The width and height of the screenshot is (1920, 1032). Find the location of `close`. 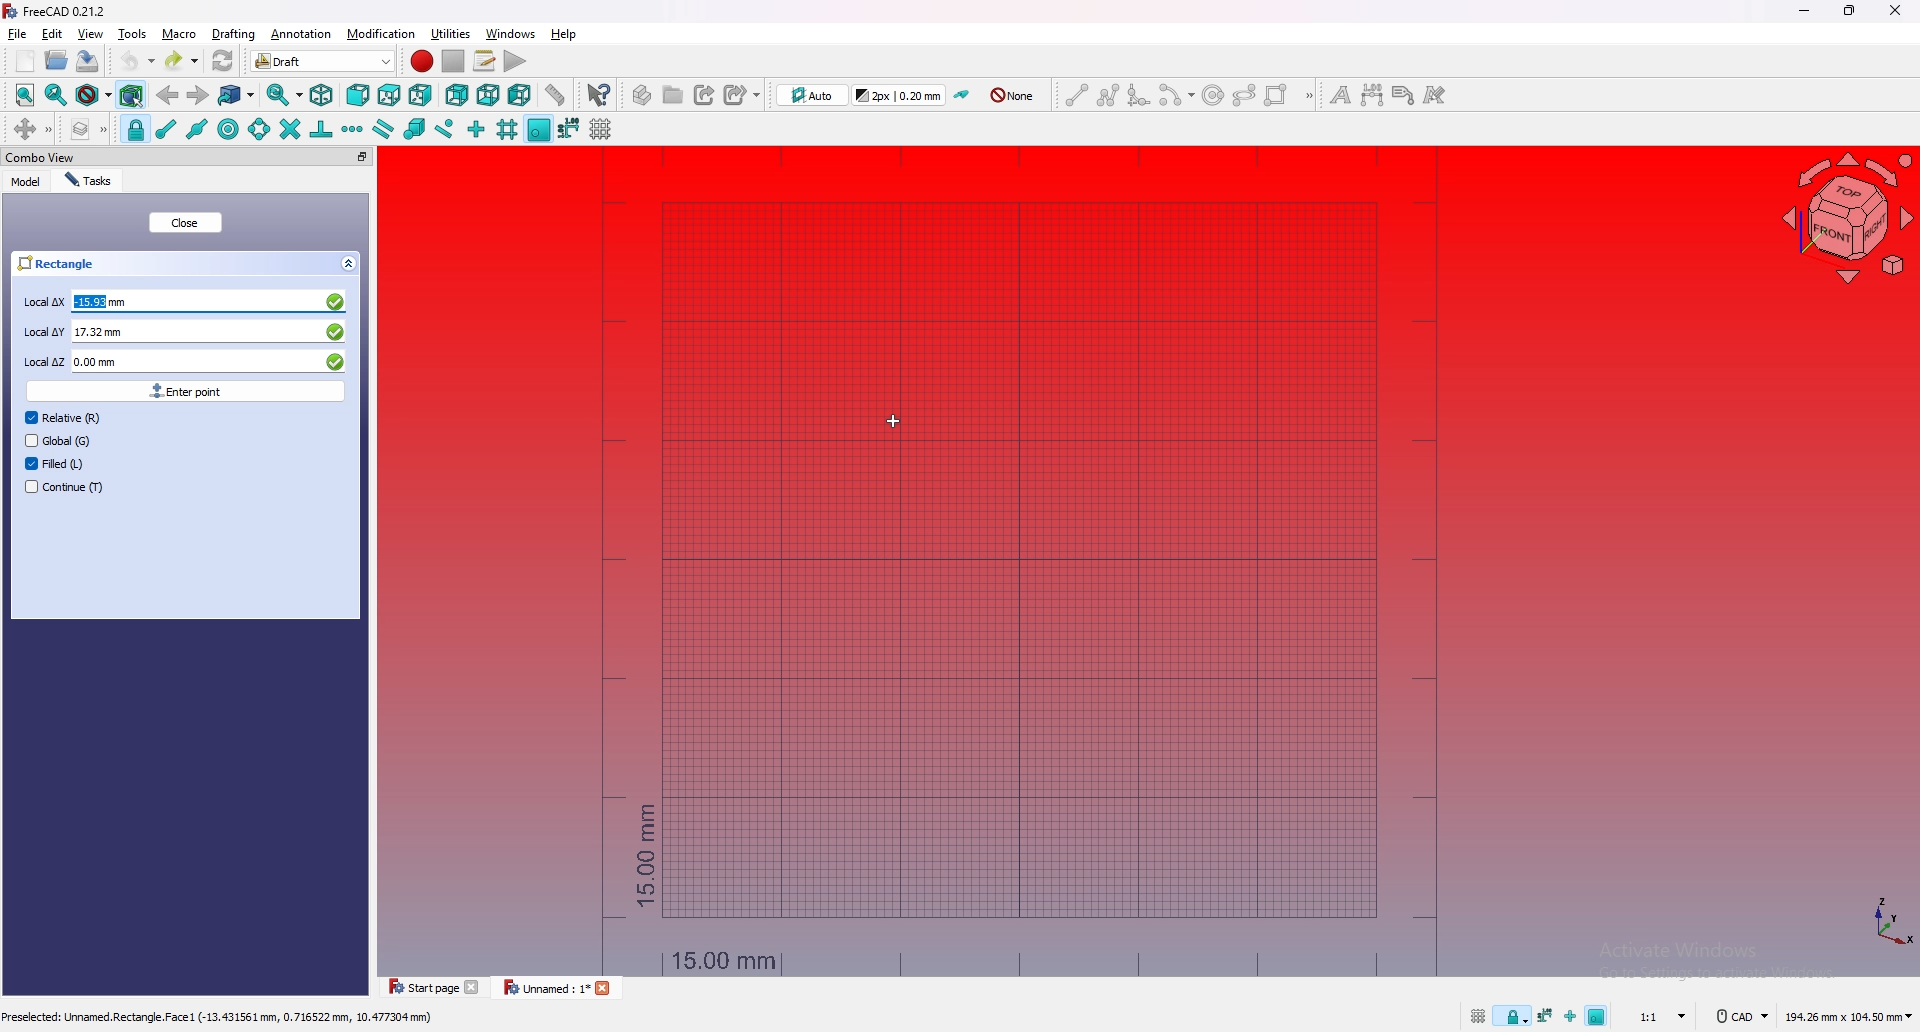

close is located at coordinates (185, 223).